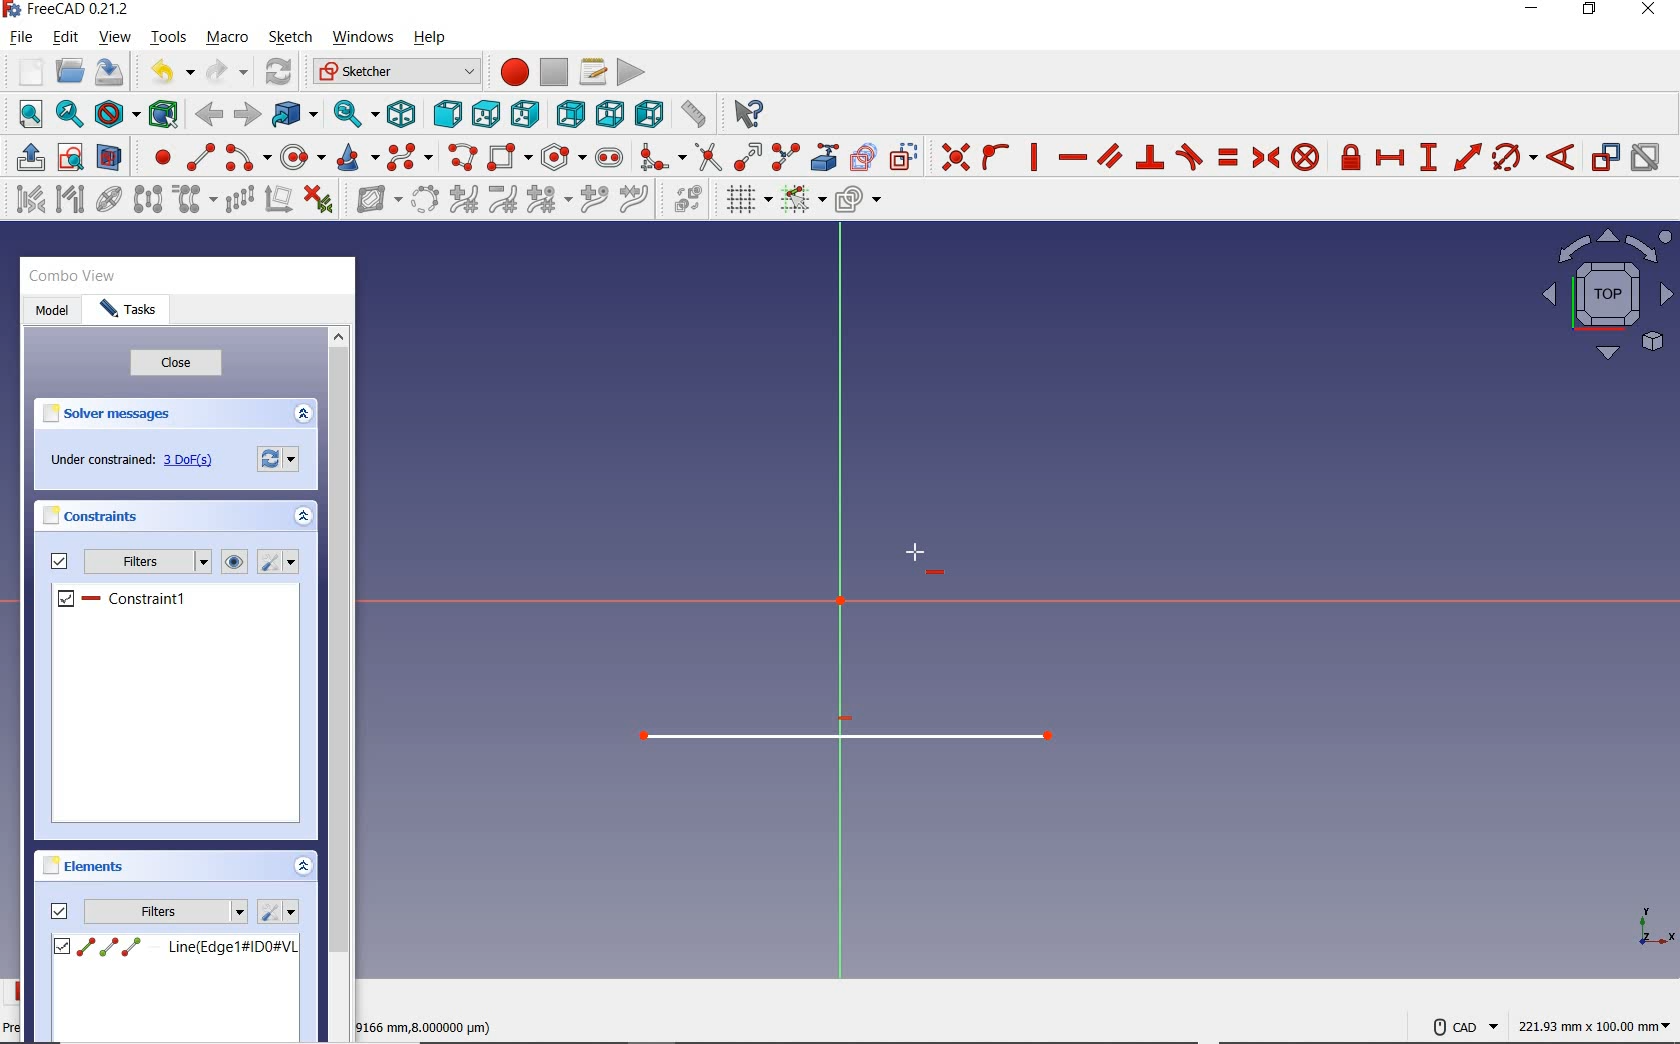 This screenshot has width=1680, height=1044. What do you see at coordinates (167, 115) in the screenshot?
I see `BOUNDING BOX` at bounding box center [167, 115].